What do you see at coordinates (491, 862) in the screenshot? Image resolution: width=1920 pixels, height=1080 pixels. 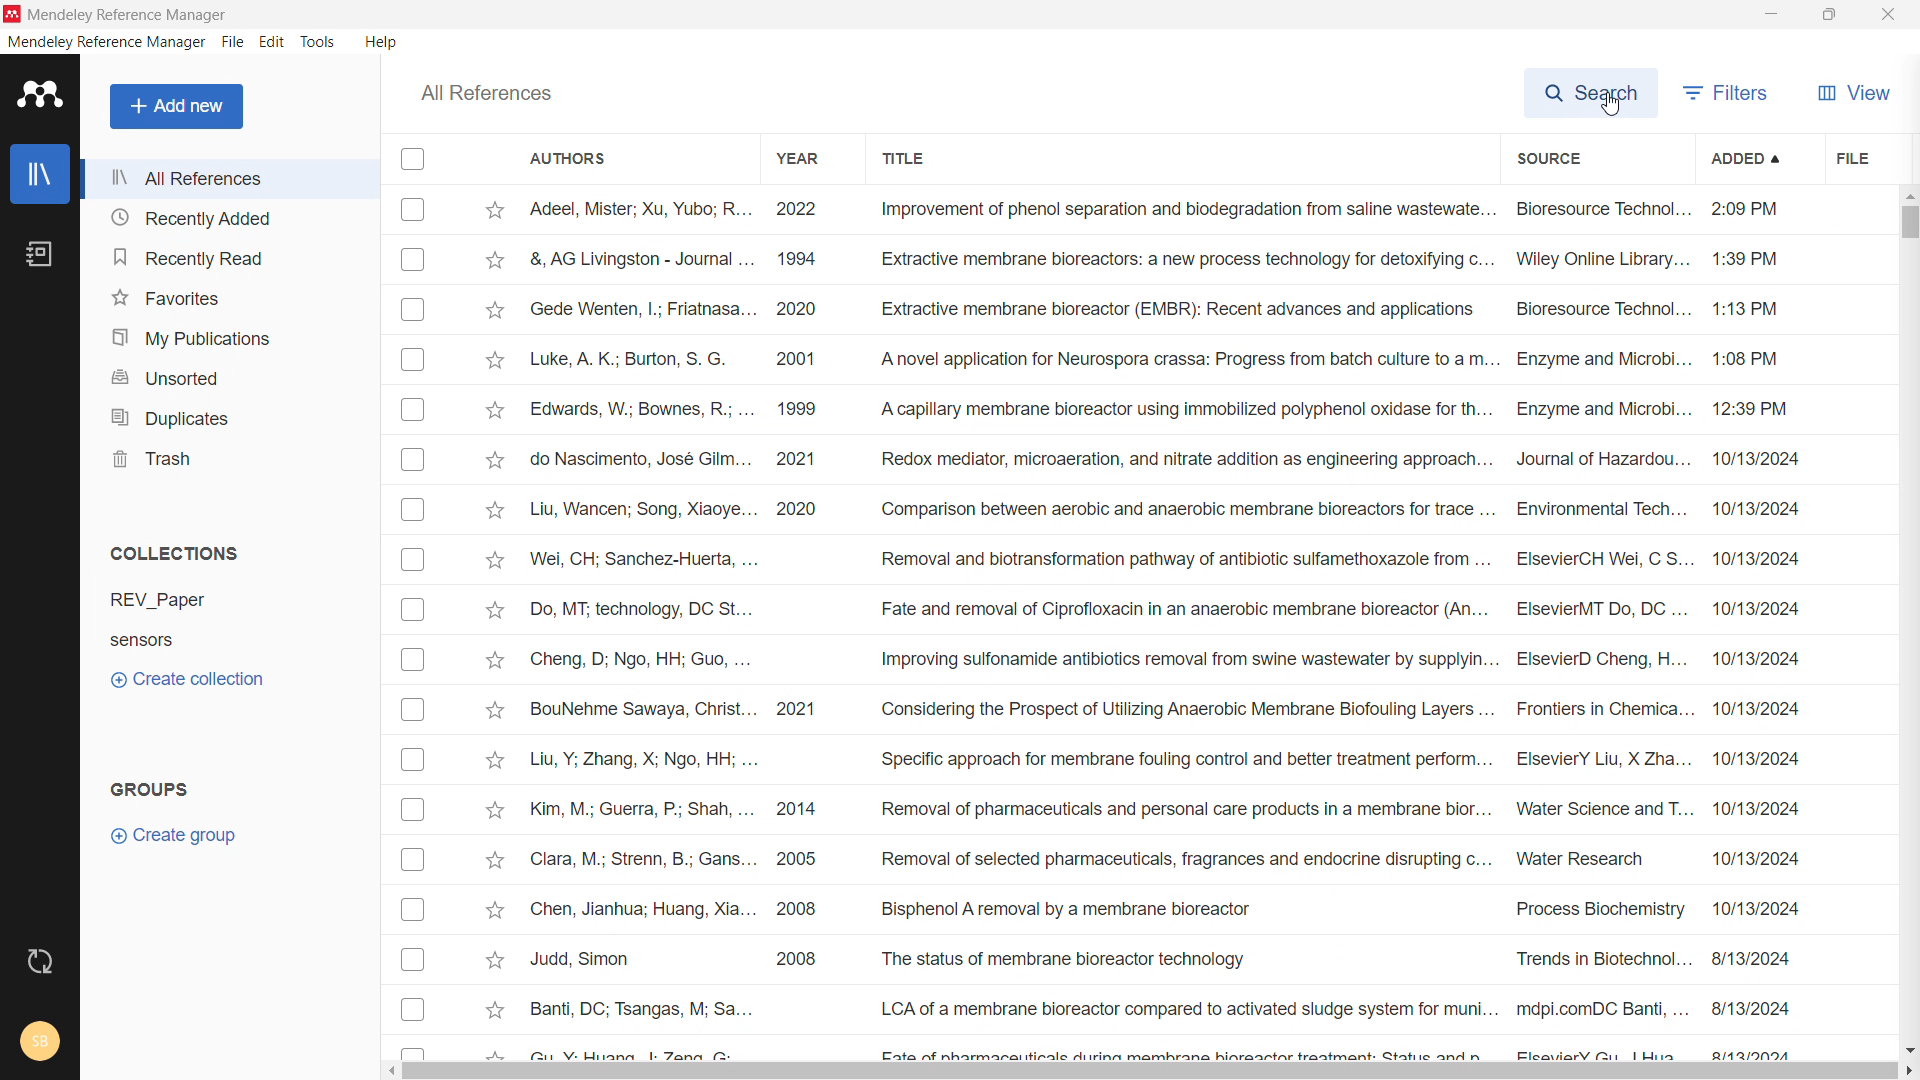 I see `Add to favorites` at bounding box center [491, 862].